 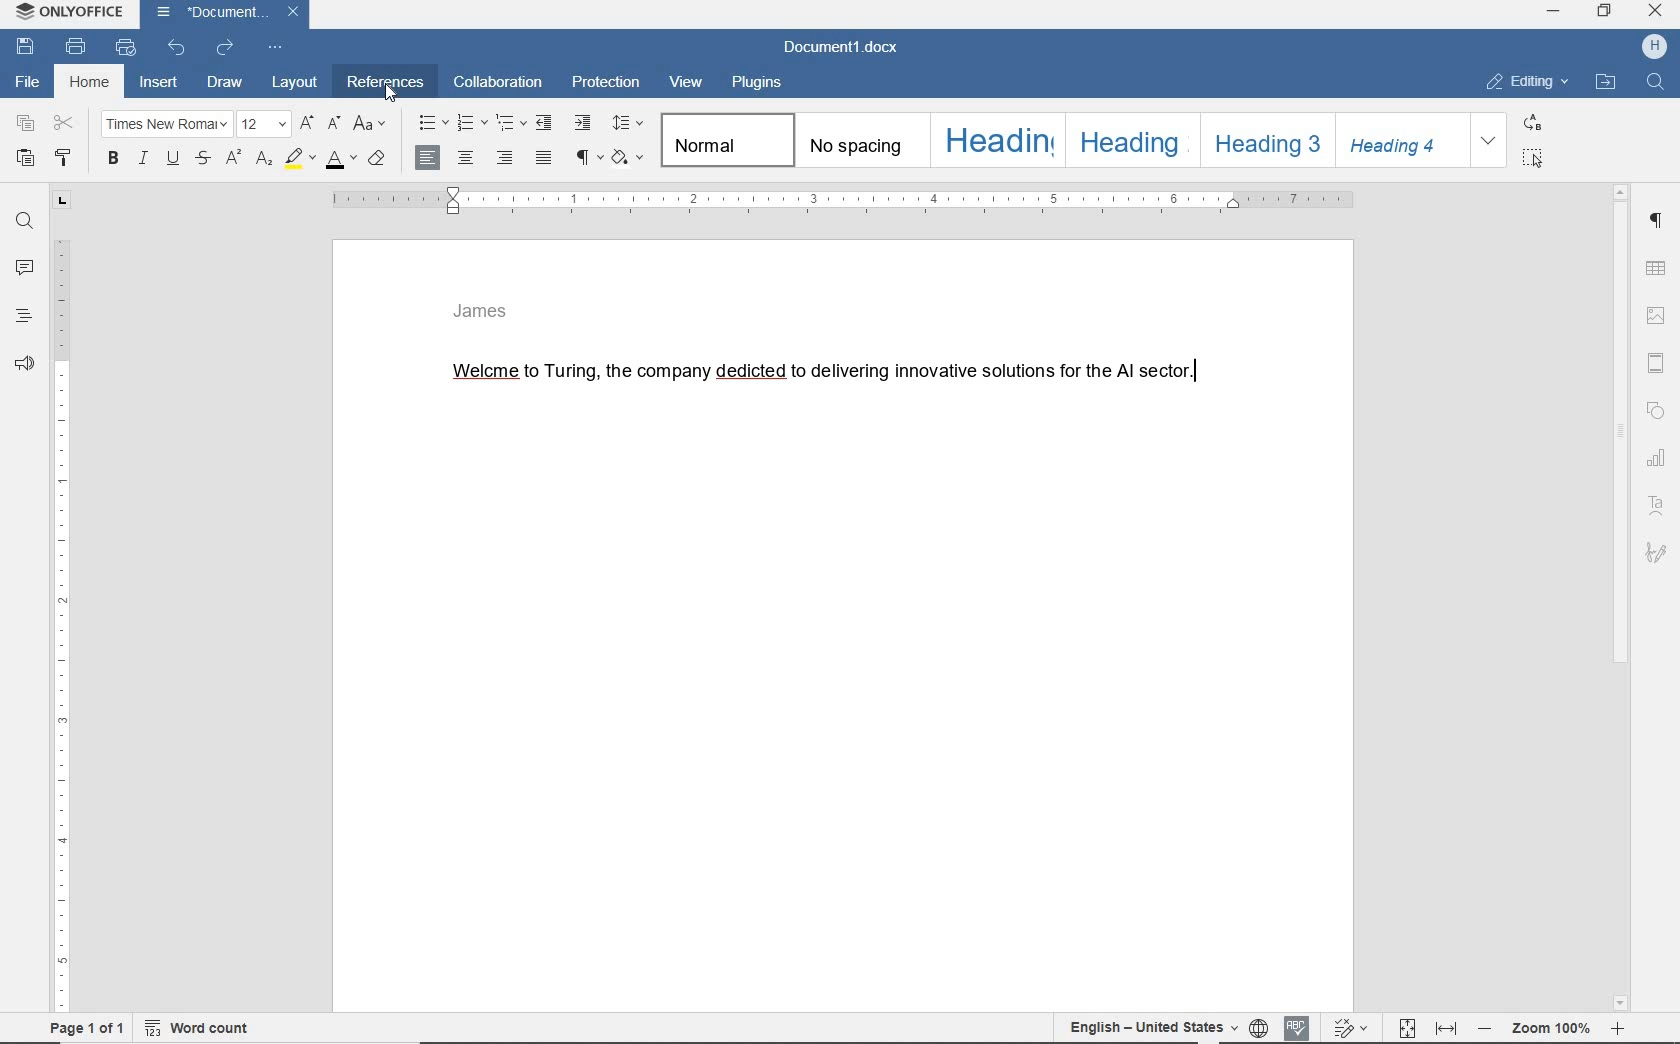 I want to click on strikethrough, so click(x=206, y=159).